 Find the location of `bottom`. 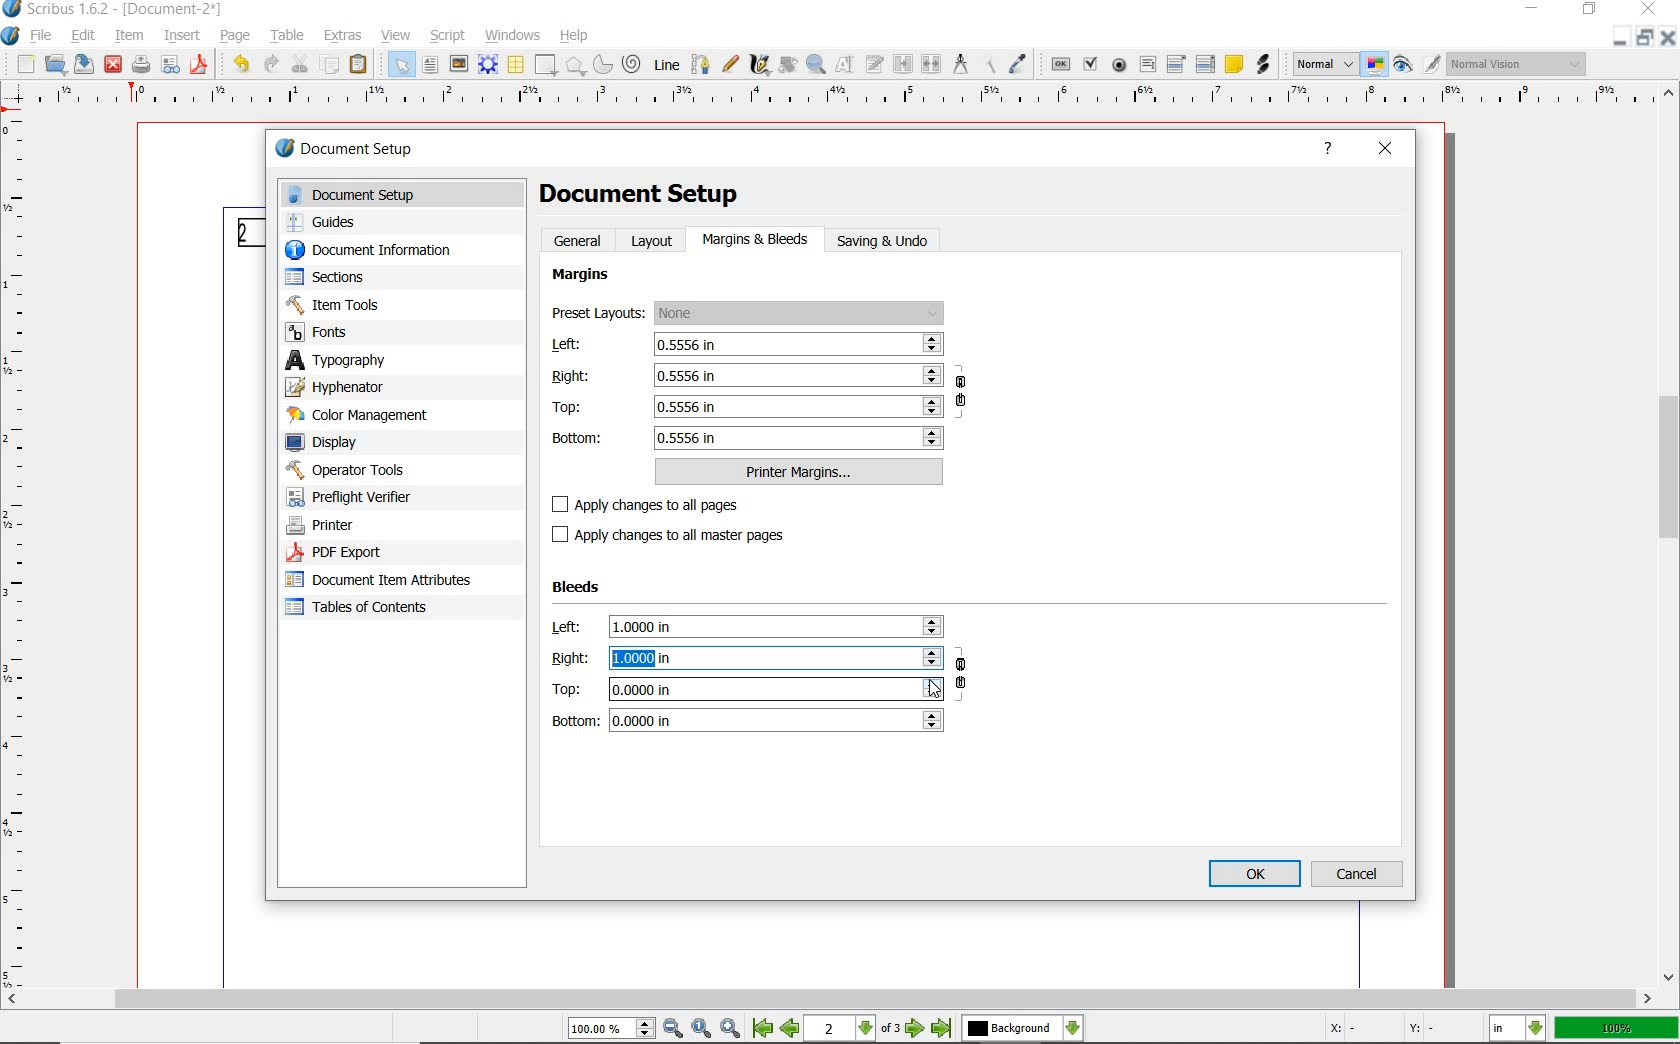

bottom is located at coordinates (749, 438).